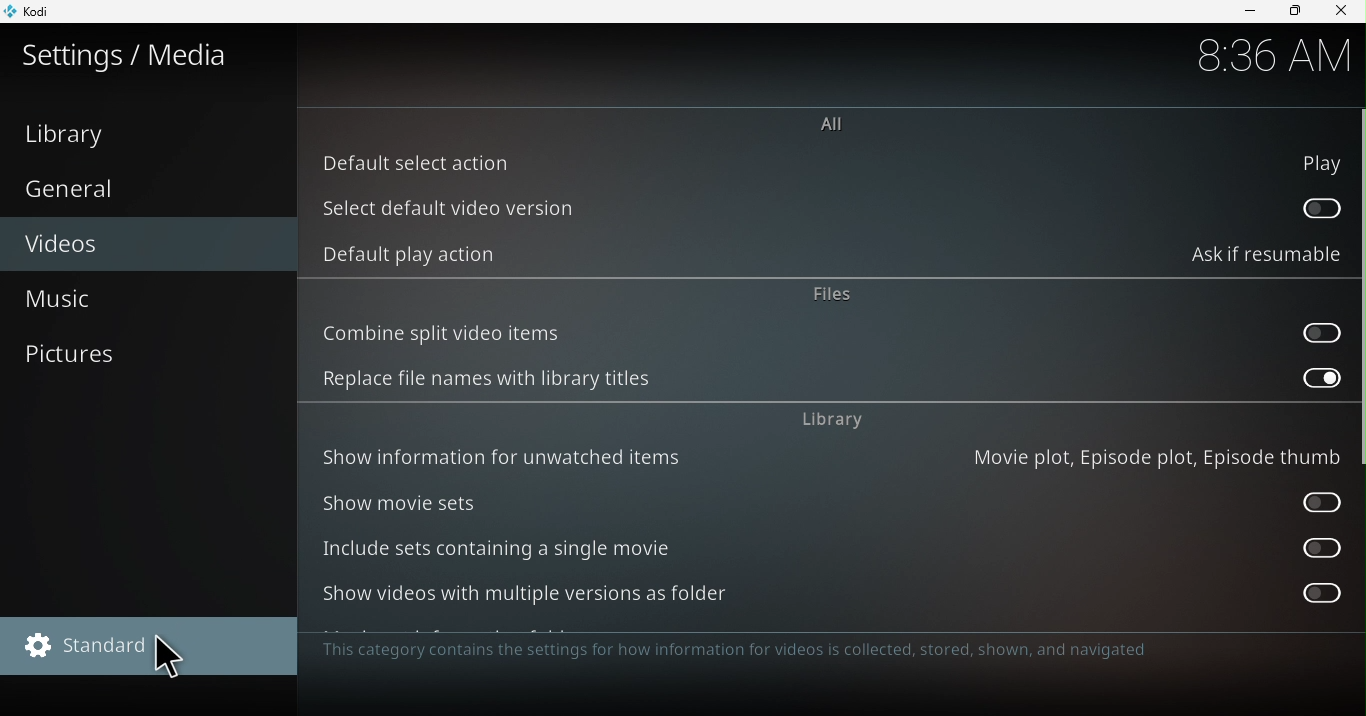 The image size is (1366, 716). What do you see at coordinates (833, 292) in the screenshot?
I see `files` at bounding box center [833, 292].